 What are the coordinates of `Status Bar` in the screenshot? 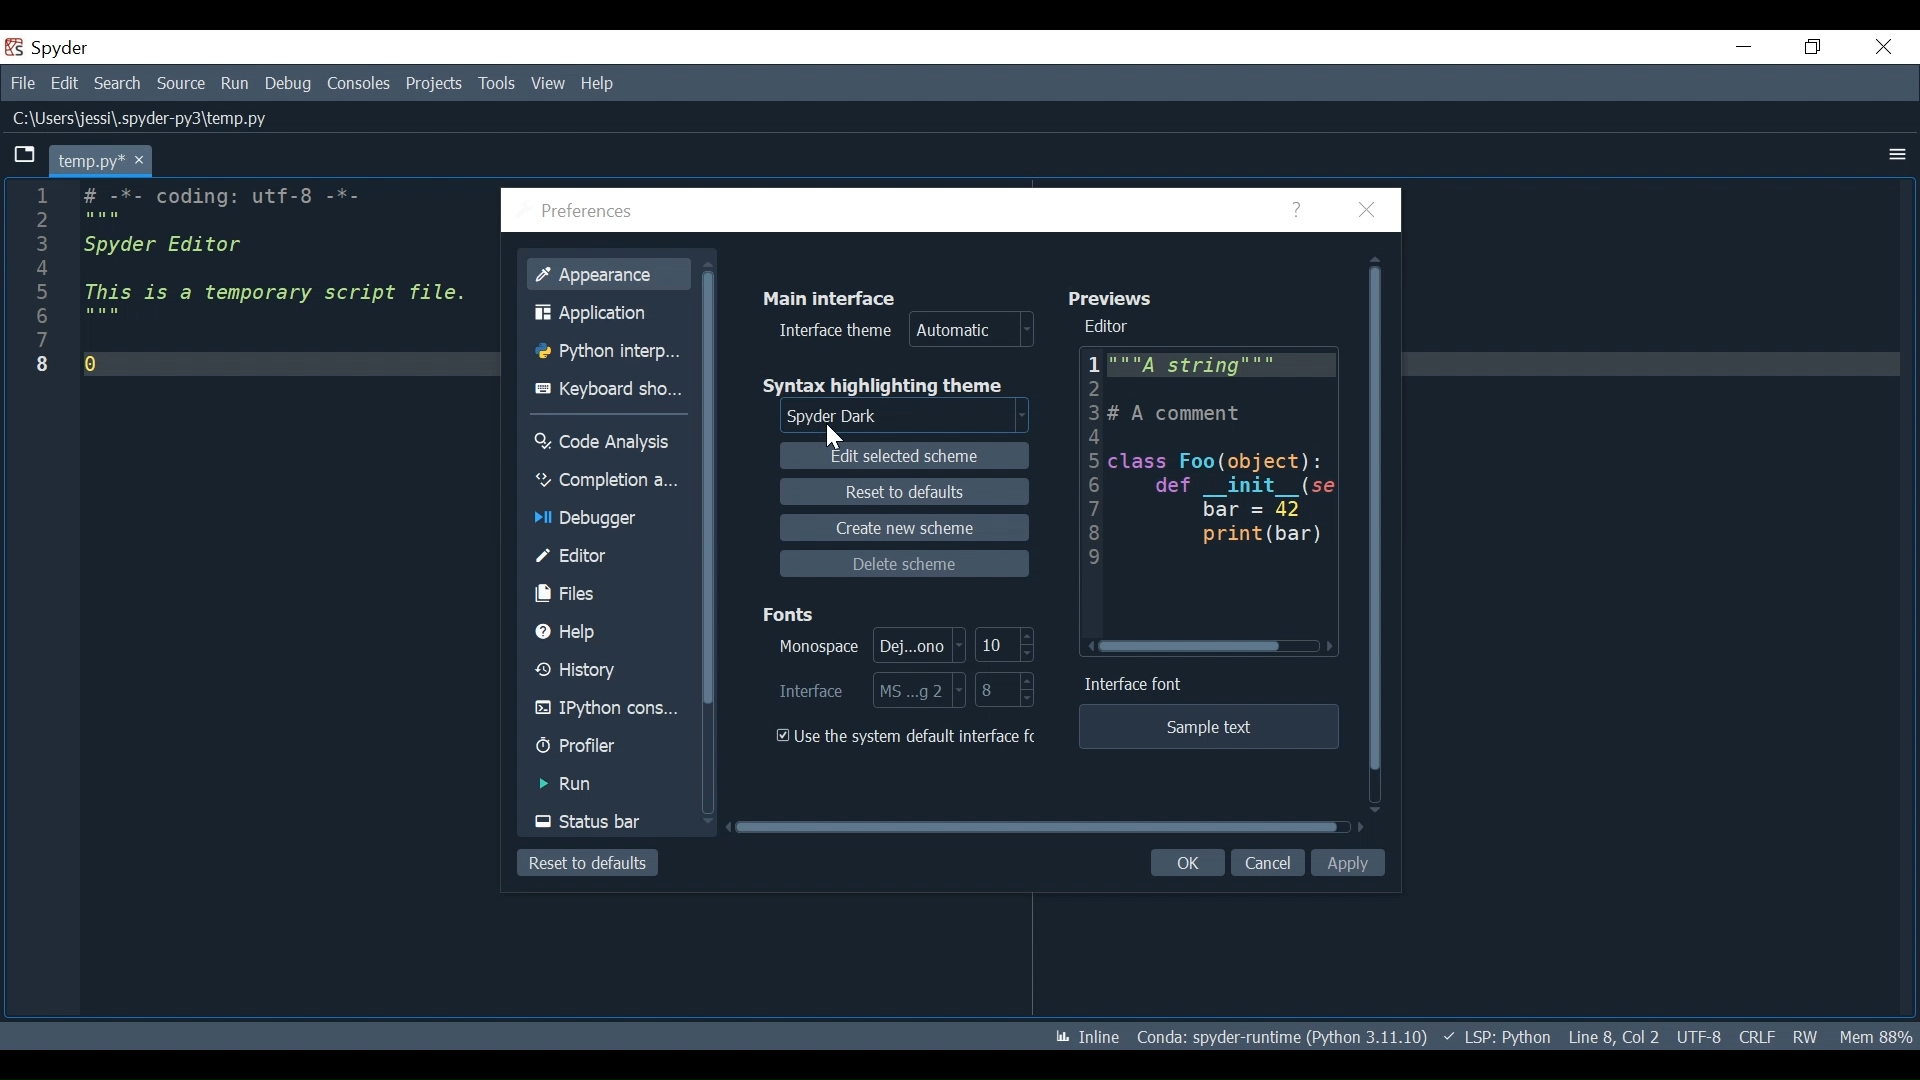 It's located at (608, 822).